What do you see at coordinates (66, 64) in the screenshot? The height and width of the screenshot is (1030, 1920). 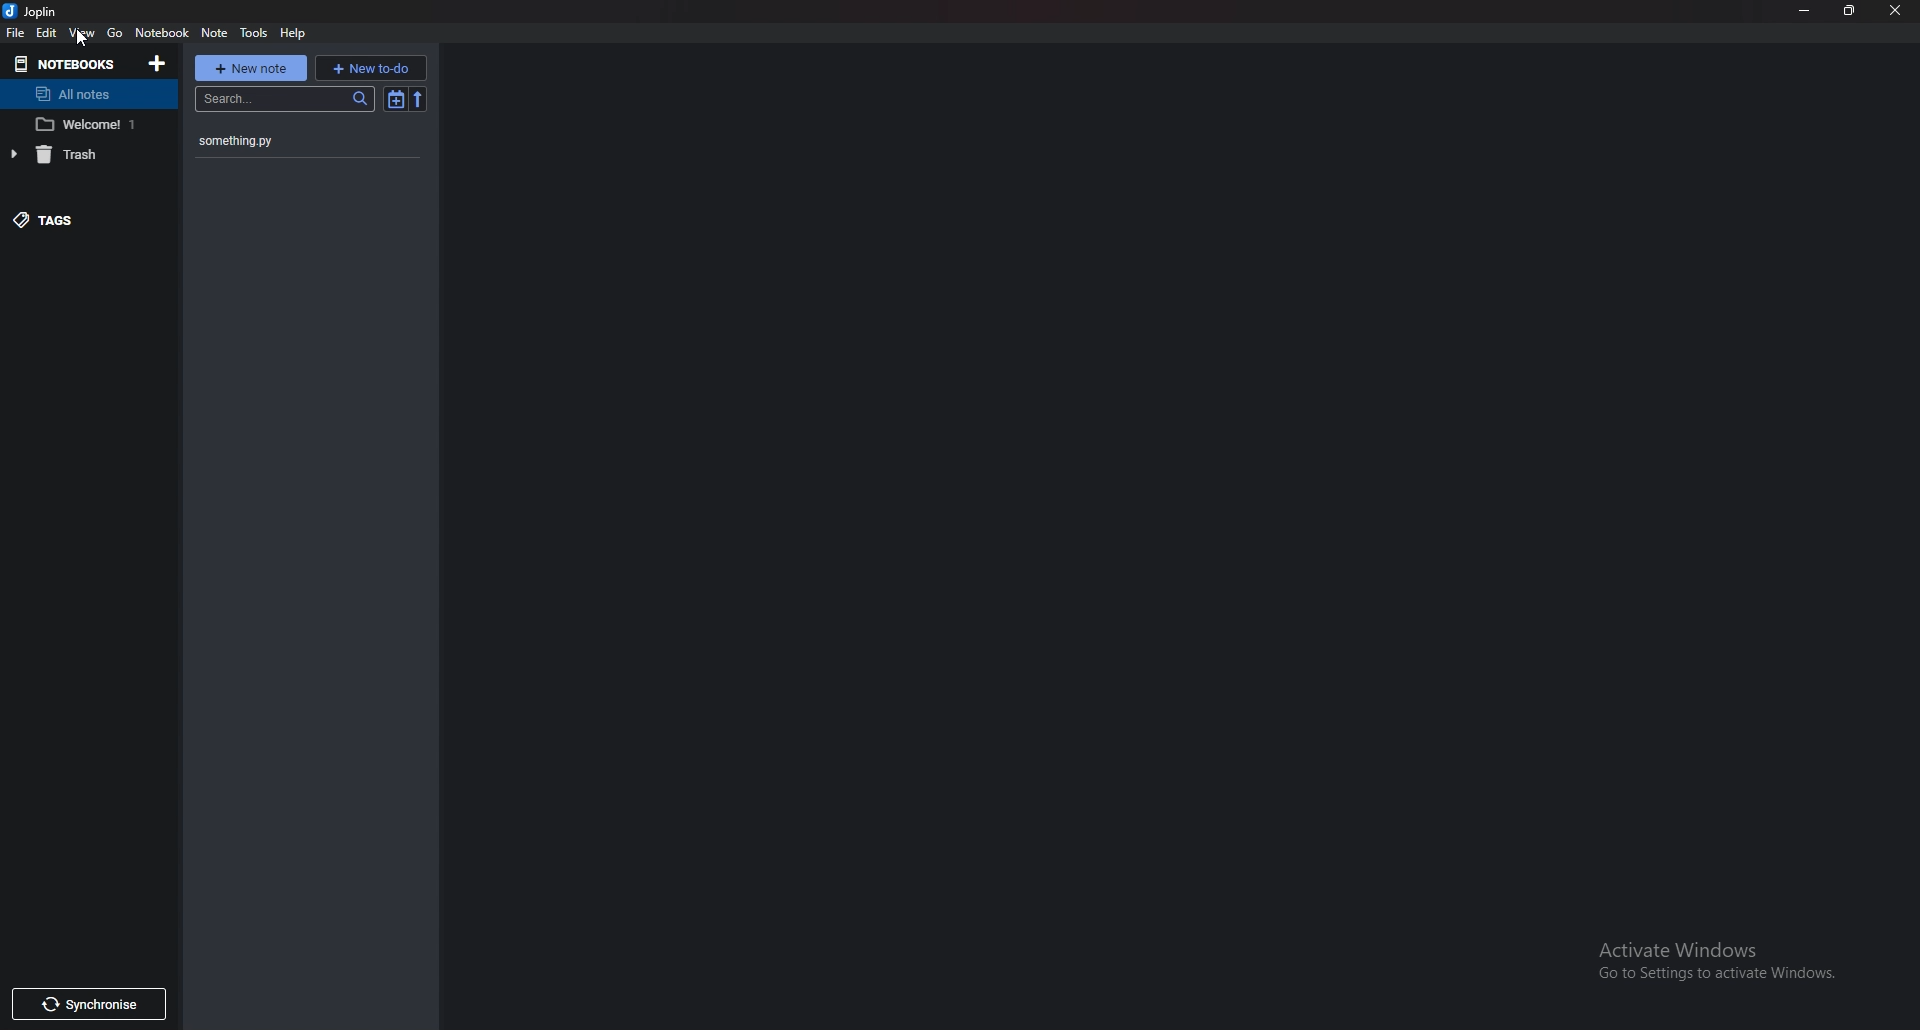 I see `Notebooks` at bounding box center [66, 64].